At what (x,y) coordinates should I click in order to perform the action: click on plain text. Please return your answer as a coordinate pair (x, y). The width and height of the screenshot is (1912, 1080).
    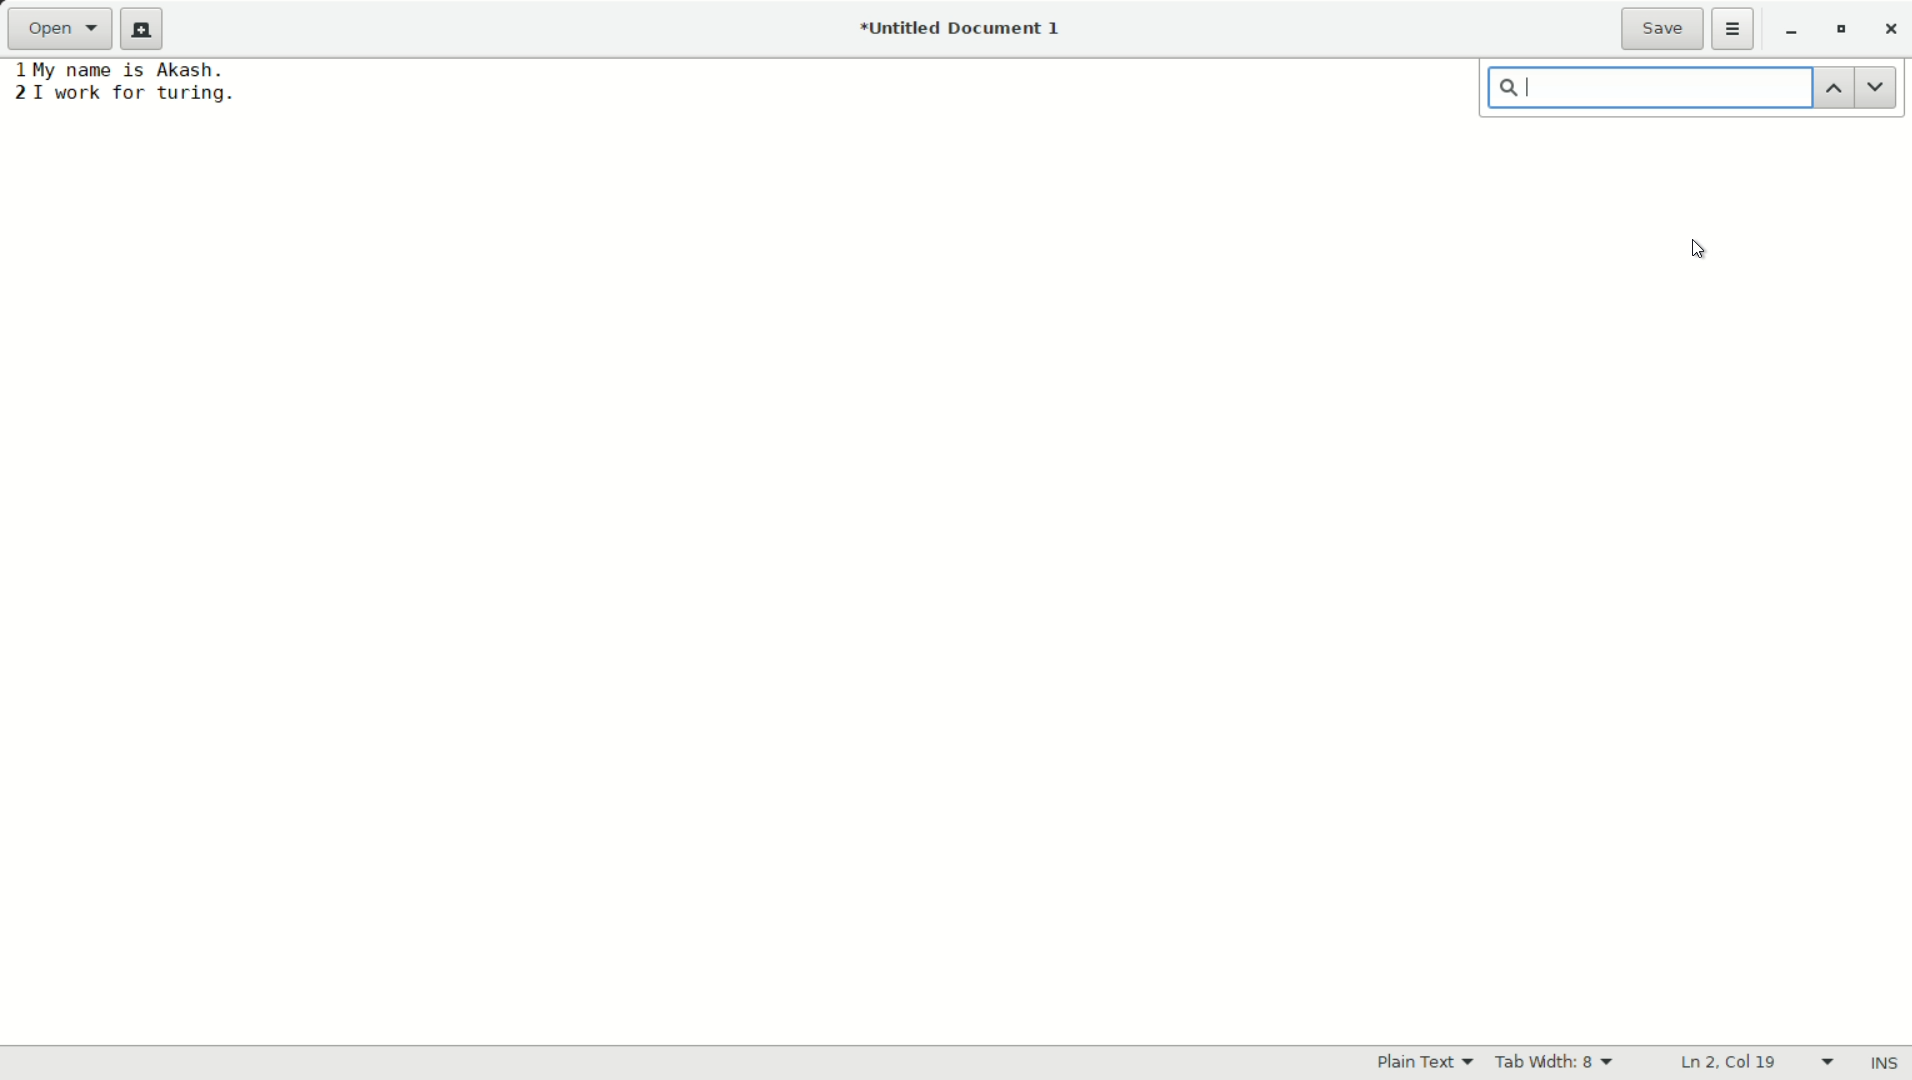
    Looking at the image, I should click on (1427, 1063).